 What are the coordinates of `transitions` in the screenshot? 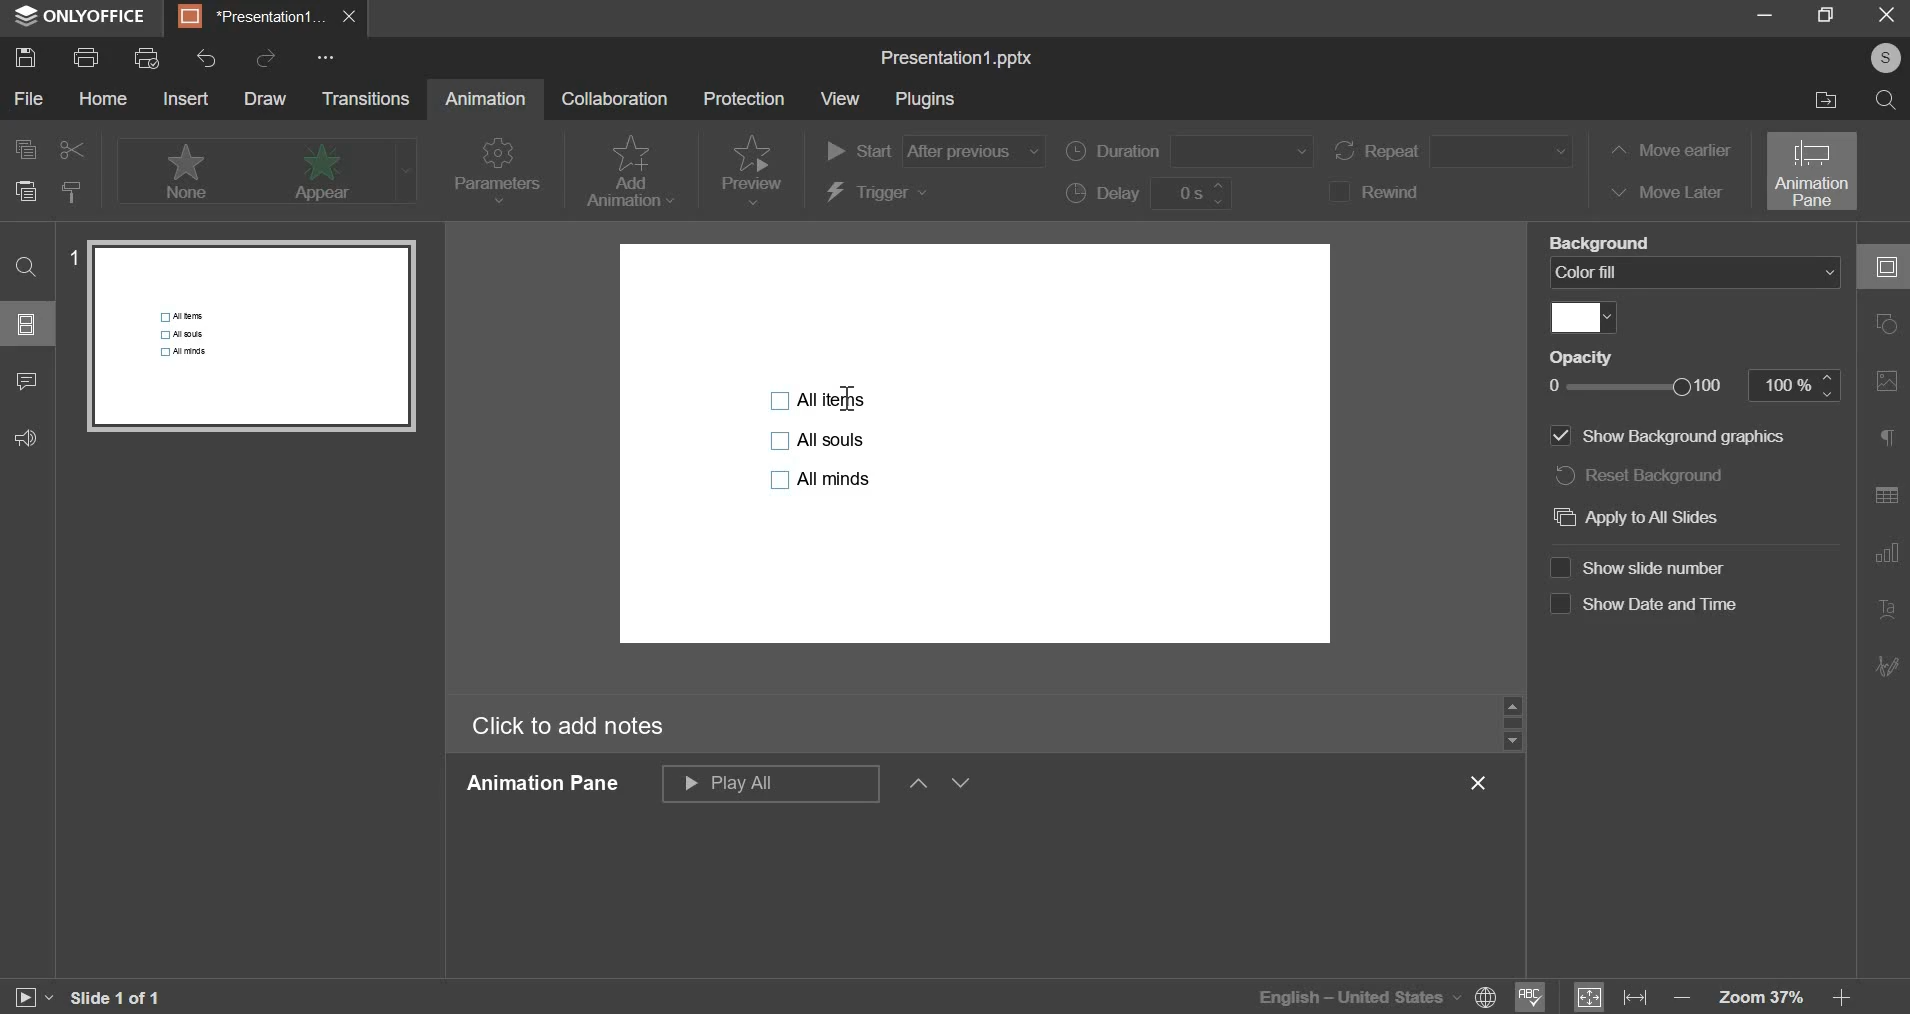 It's located at (365, 98).